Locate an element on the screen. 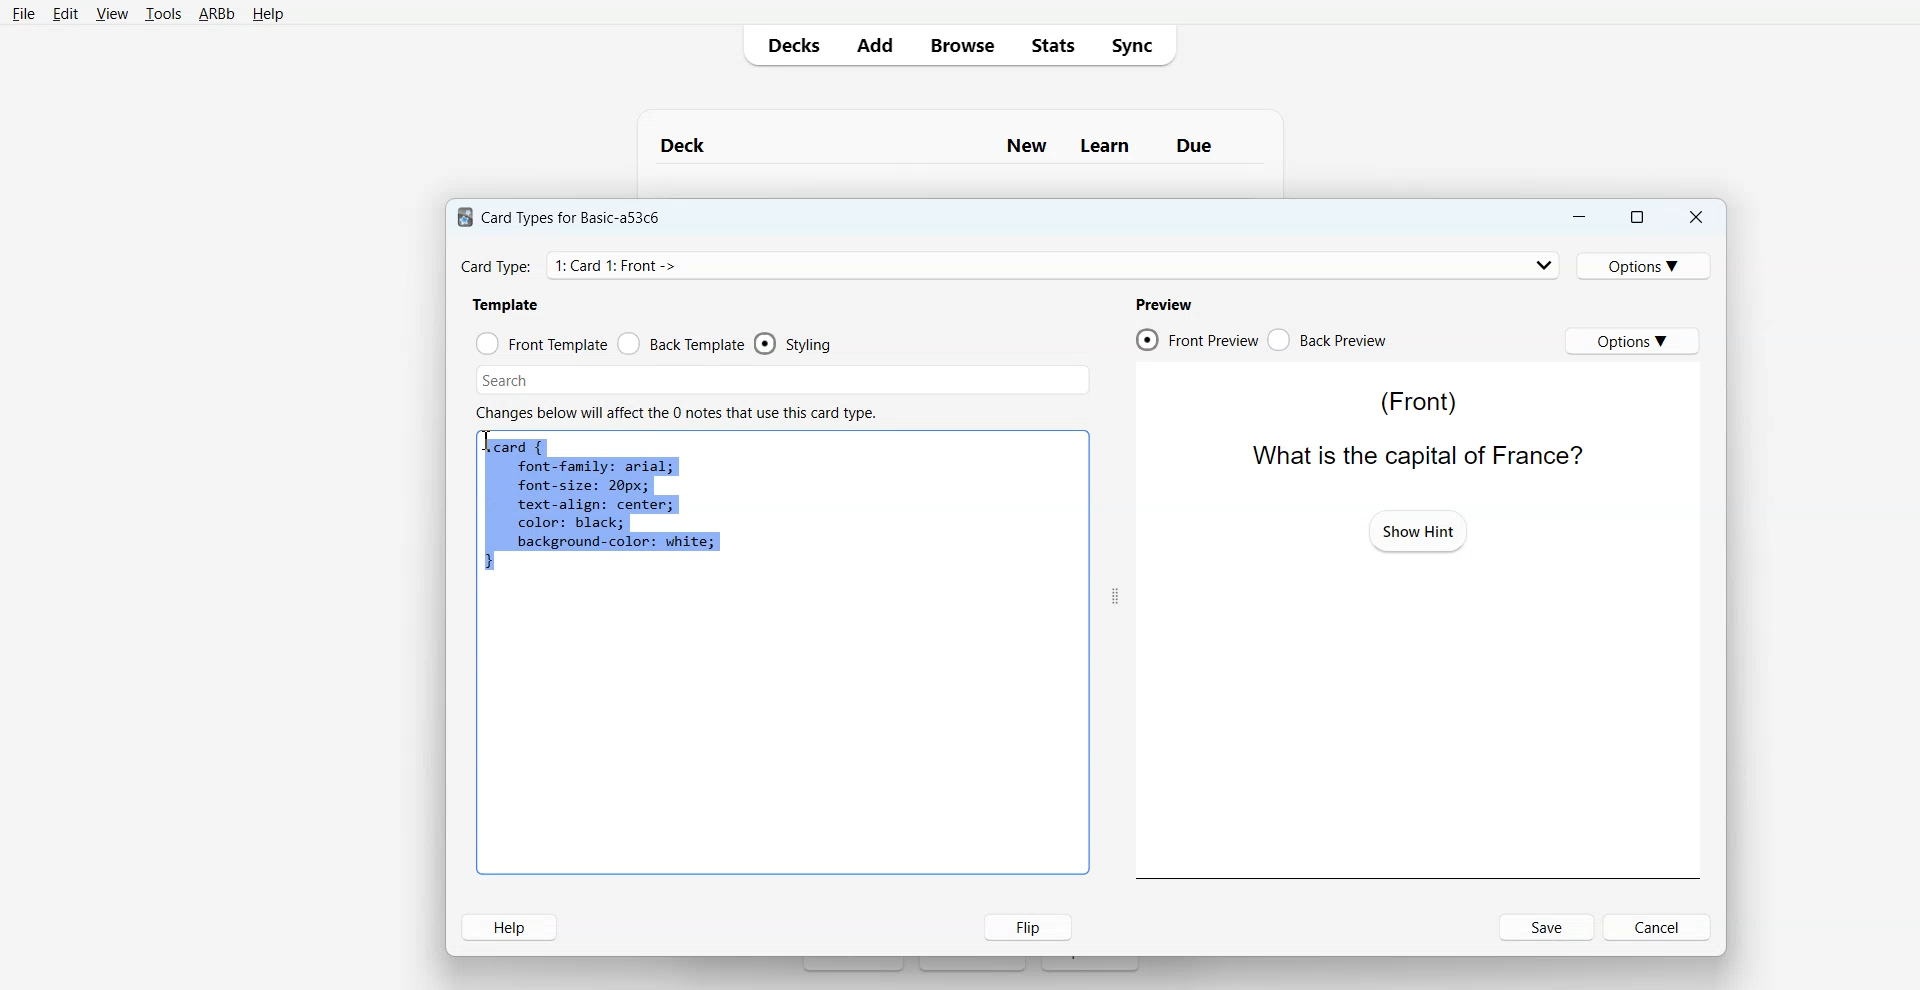 This screenshot has height=990, width=1920. Back Template is located at coordinates (681, 344).